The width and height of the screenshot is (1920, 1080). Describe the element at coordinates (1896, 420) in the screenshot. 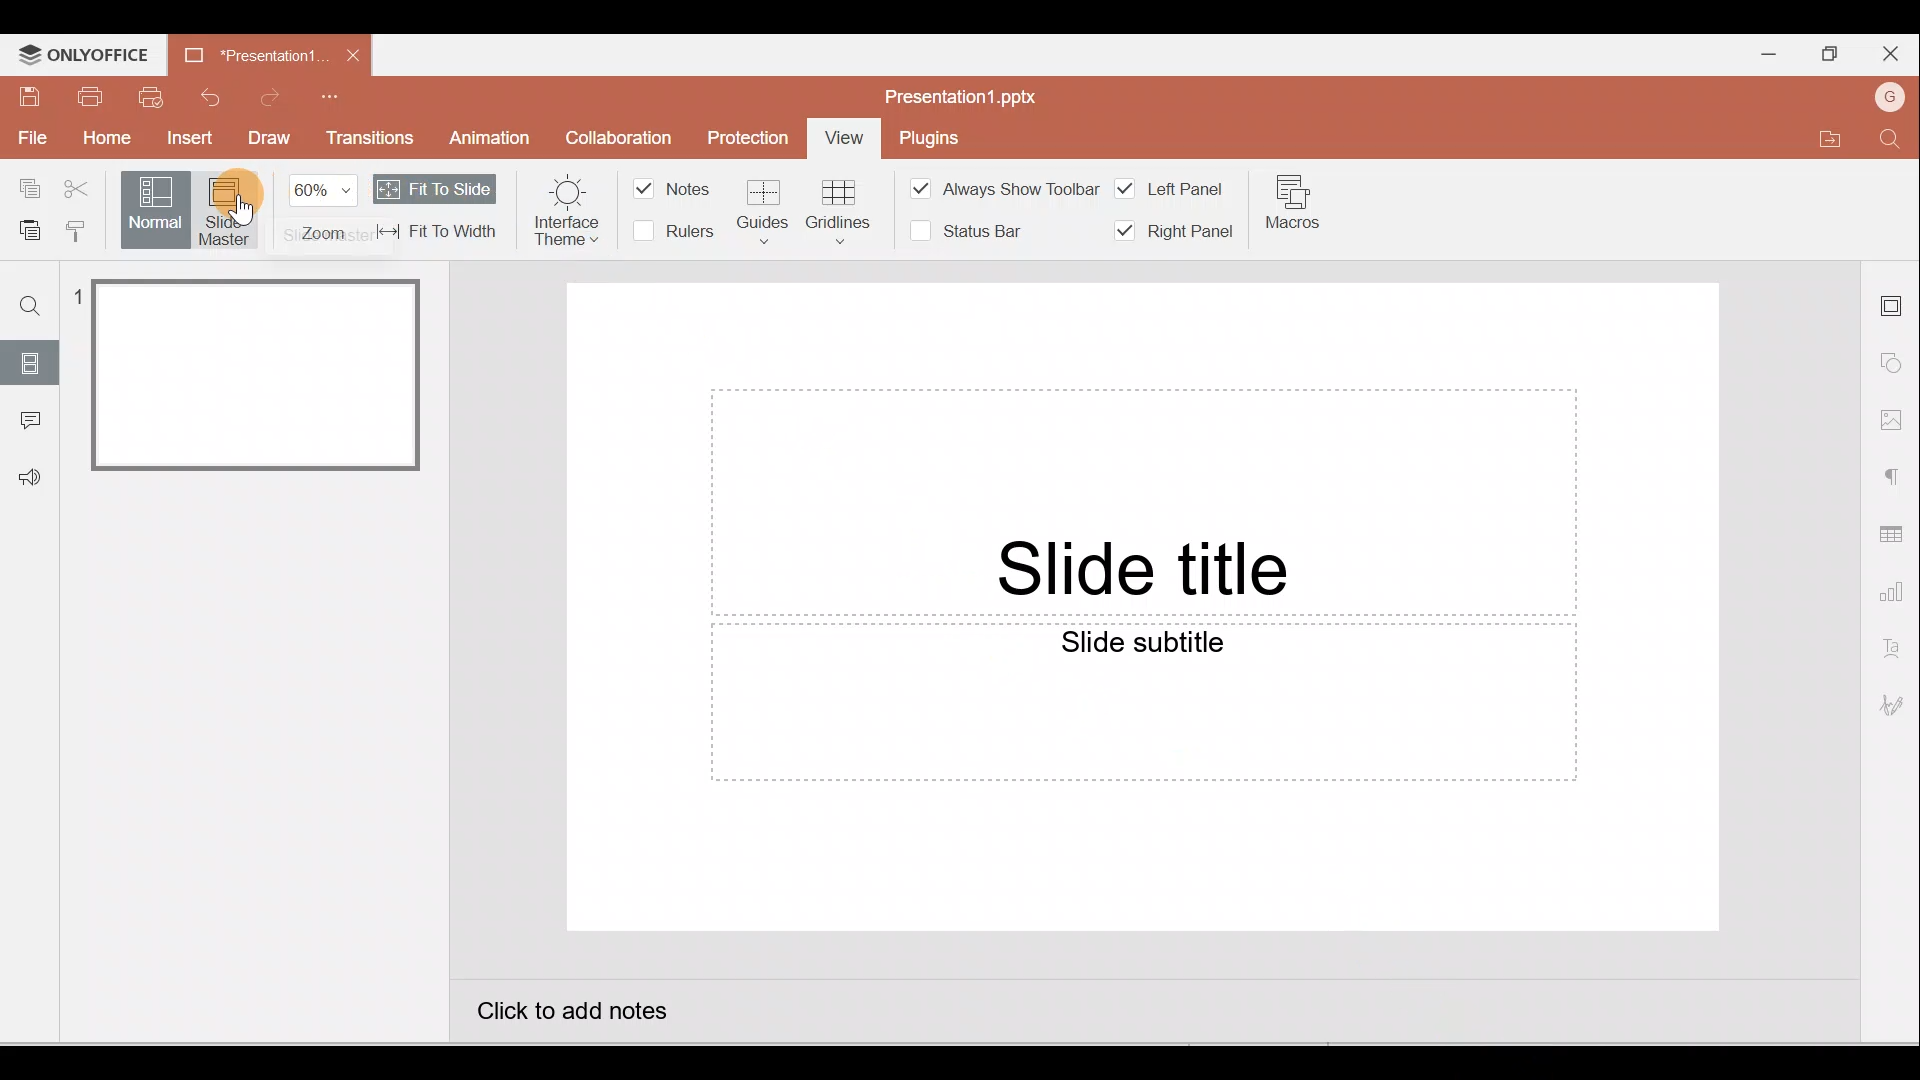

I see `Image settings` at that location.